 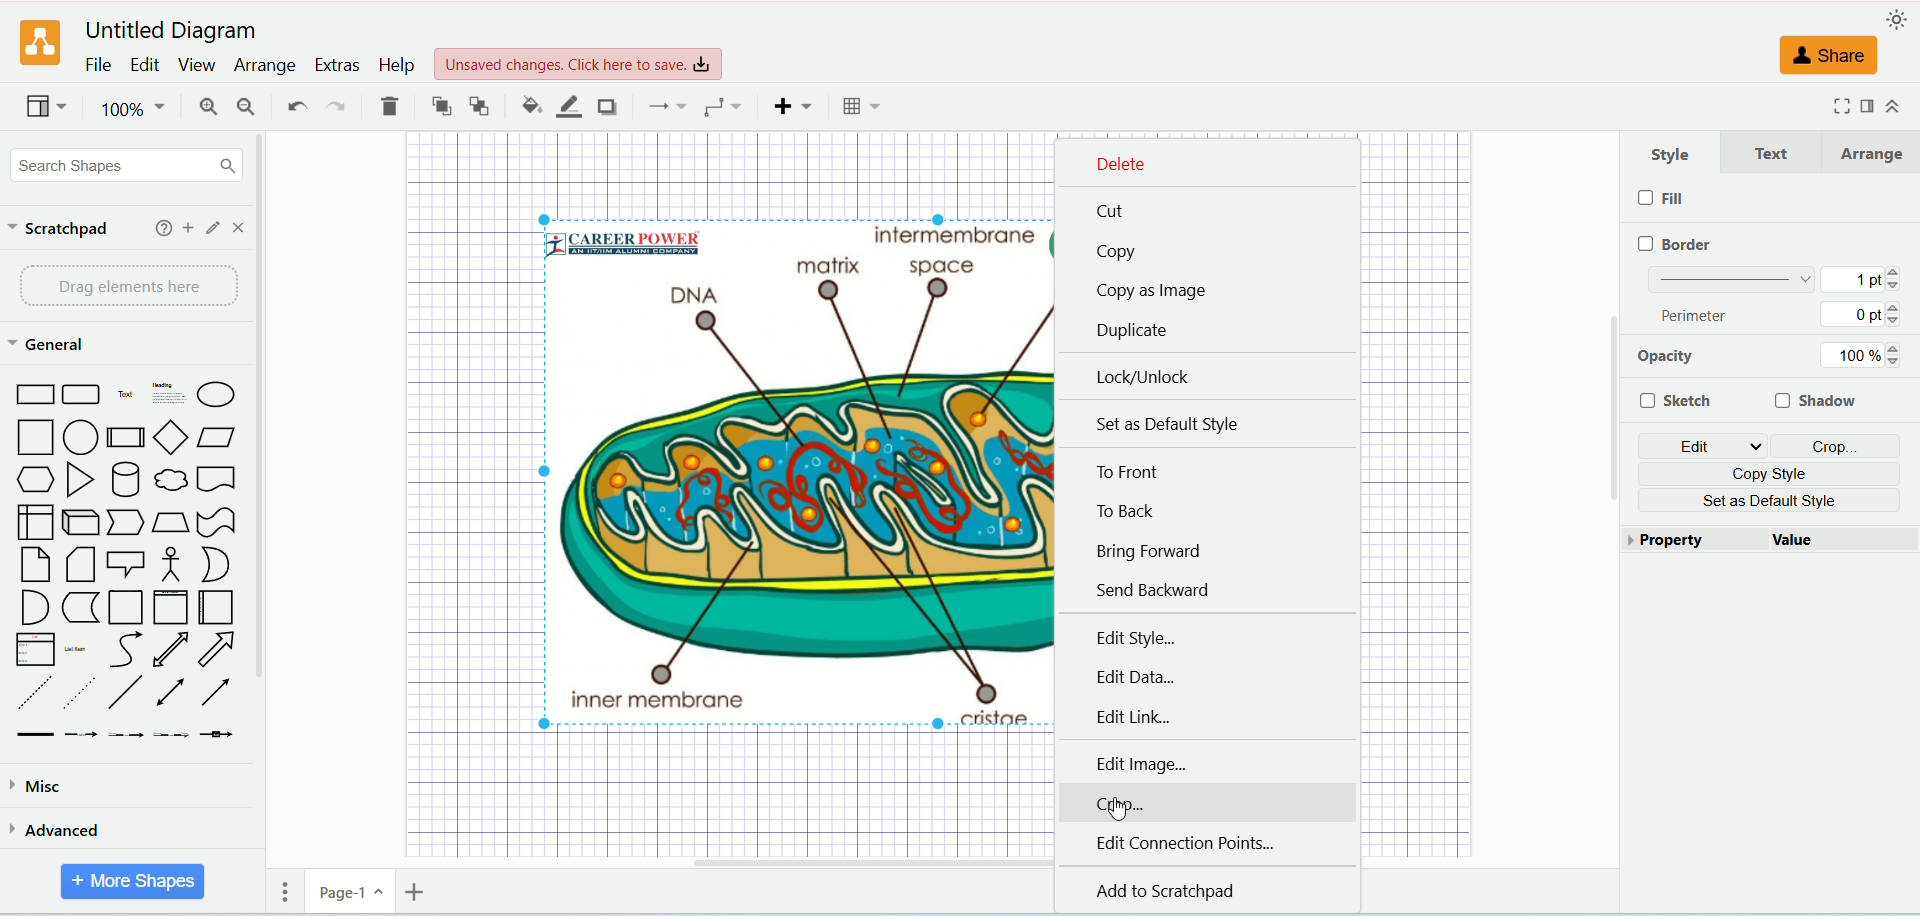 I want to click on Vertical Scroll Bar, so click(x=1608, y=491).